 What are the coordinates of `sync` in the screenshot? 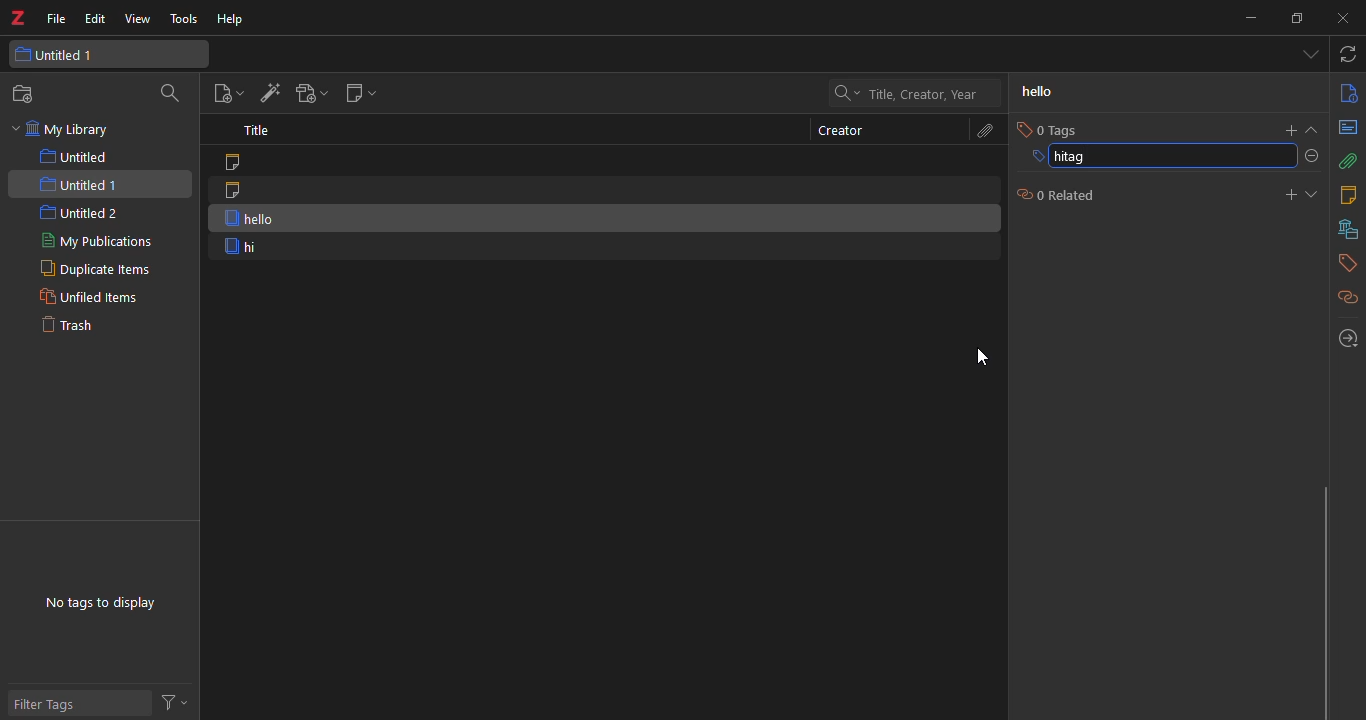 It's located at (1349, 56).